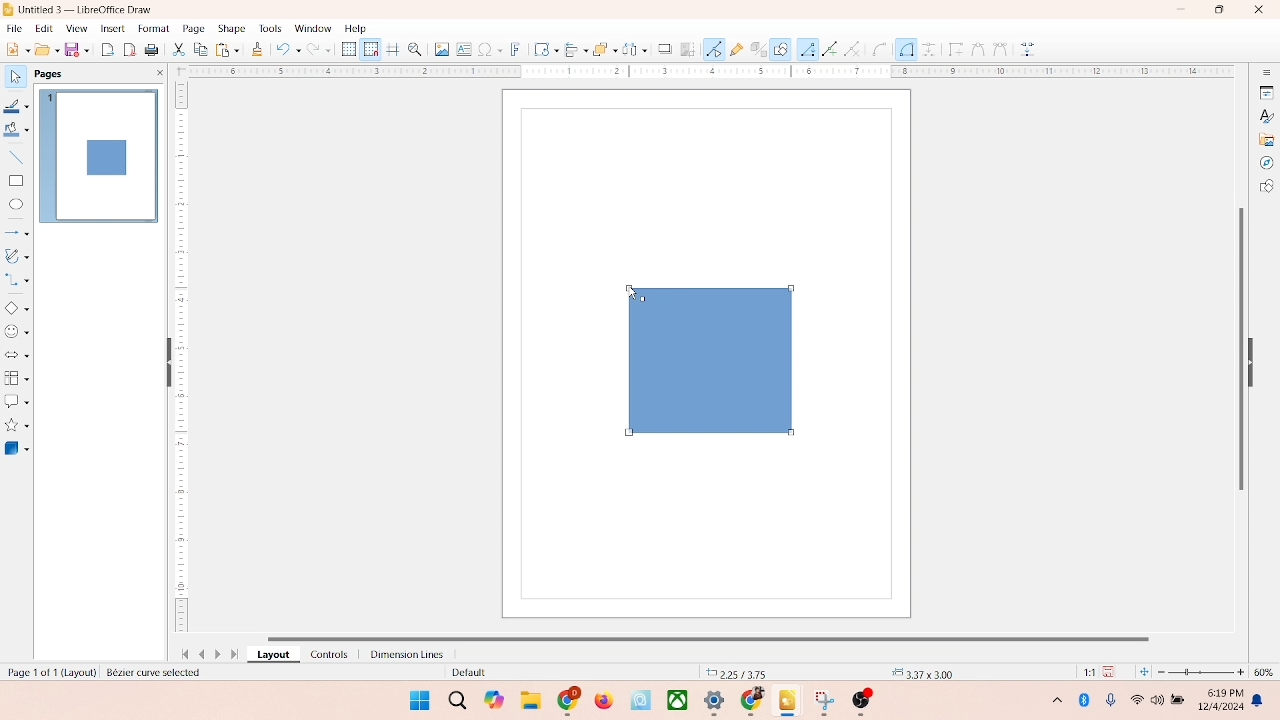  I want to click on curves and polygons, so click(18, 254).